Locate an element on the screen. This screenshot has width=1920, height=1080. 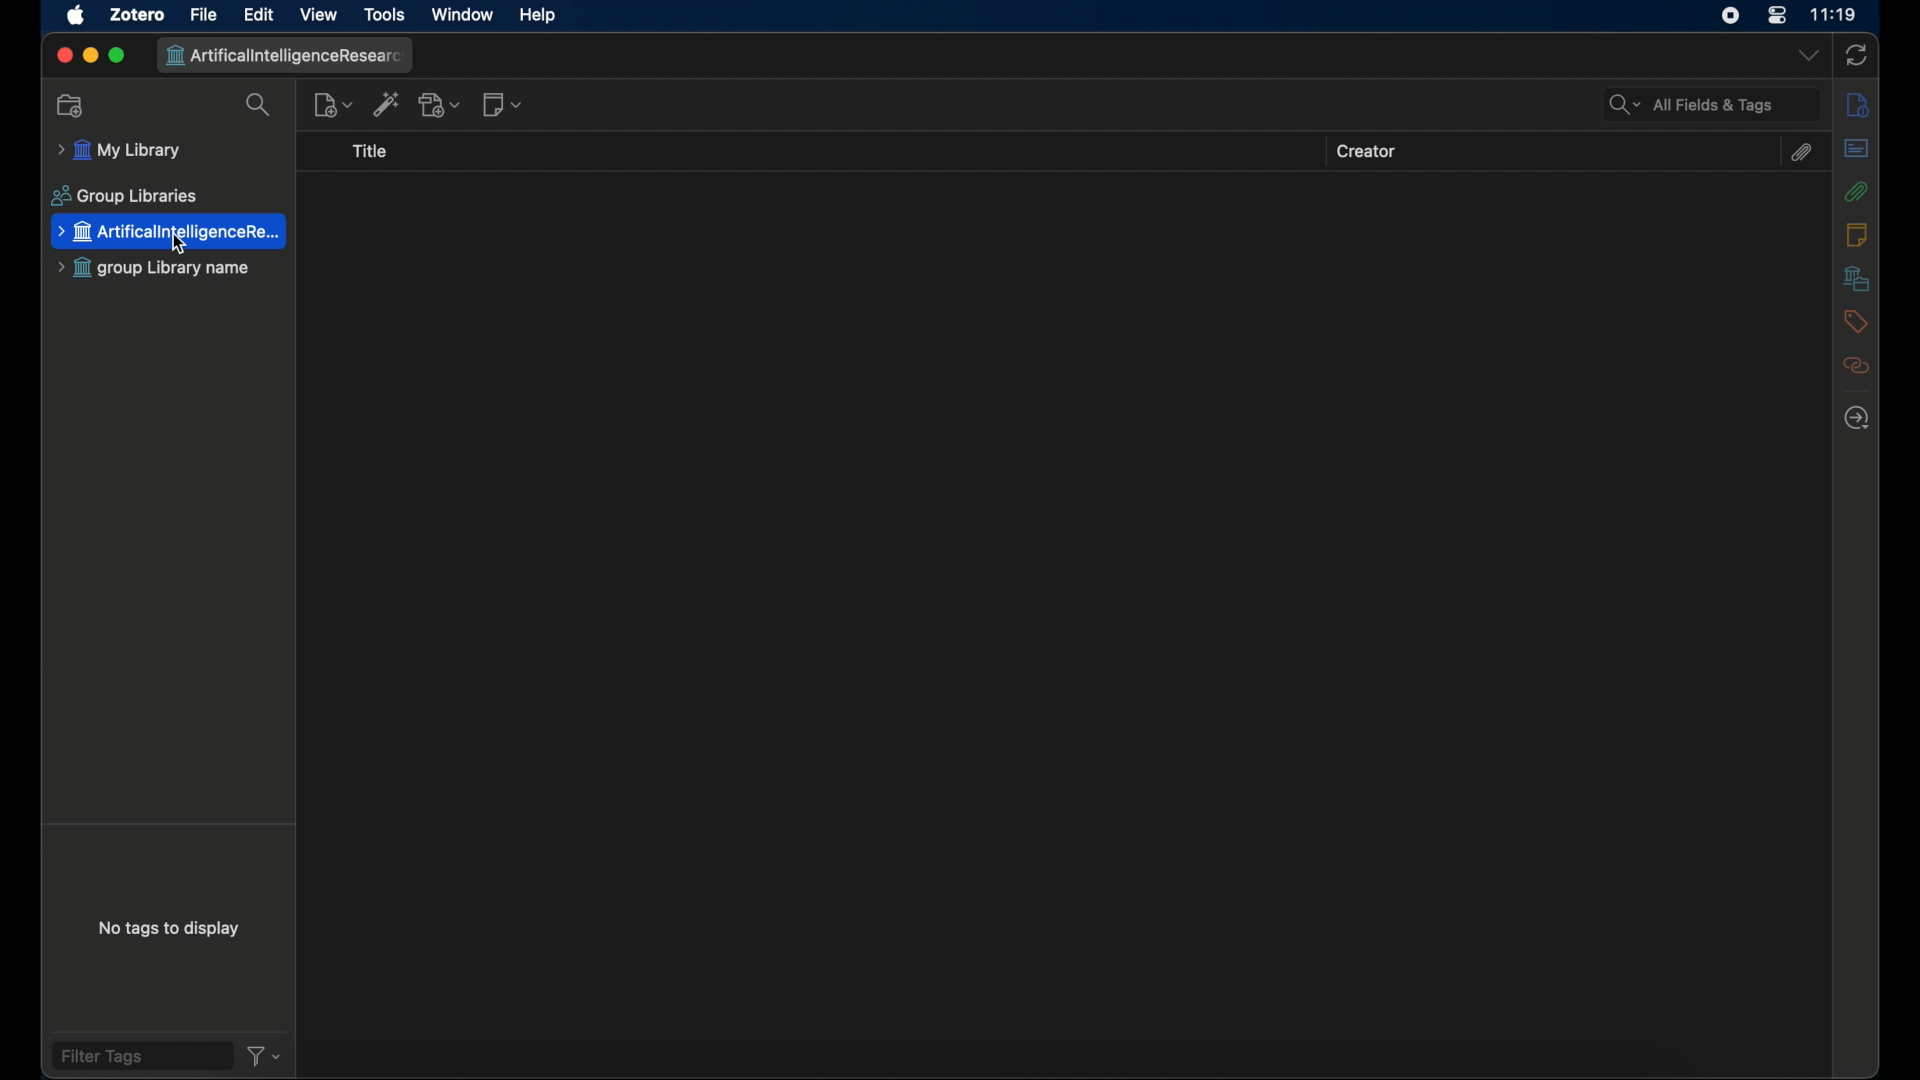
title is located at coordinates (373, 152).